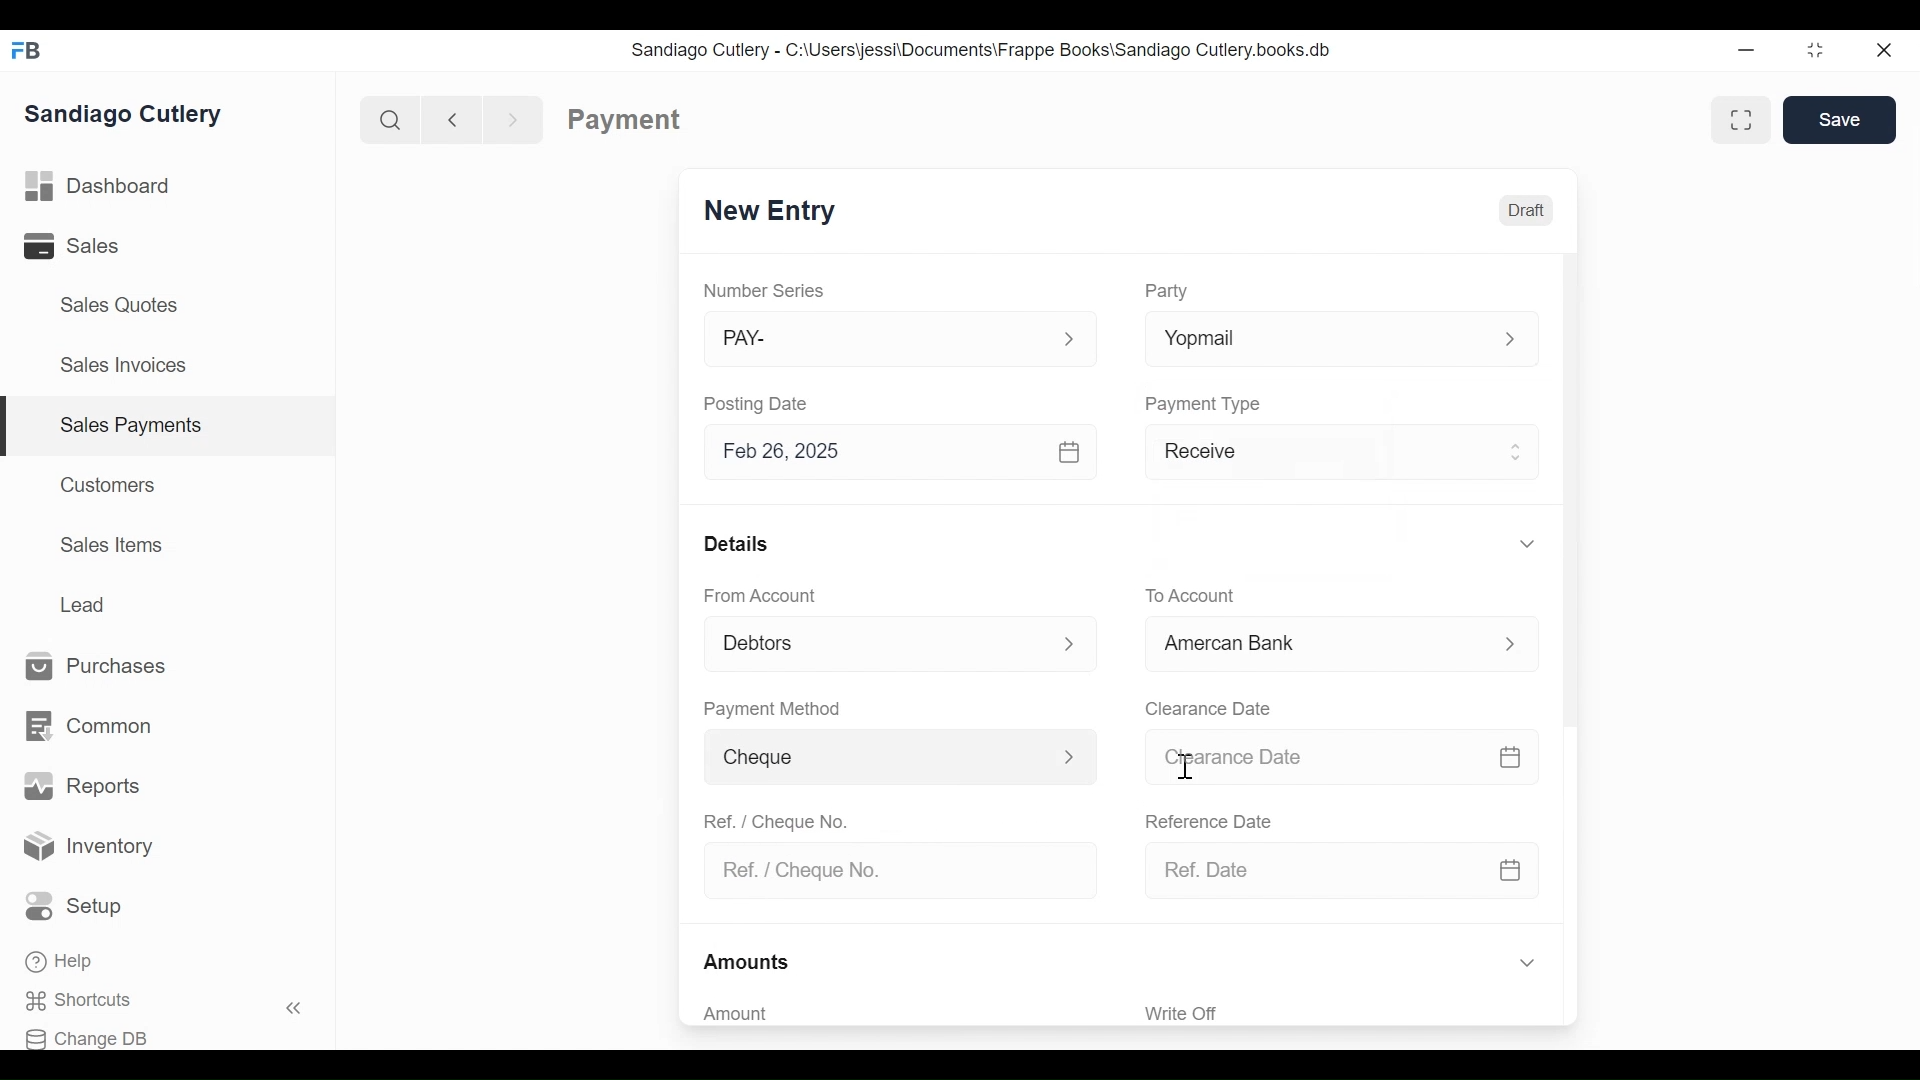  Describe the element at coordinates (1886, 50) in the screenshot. I see `Close ` at that location.